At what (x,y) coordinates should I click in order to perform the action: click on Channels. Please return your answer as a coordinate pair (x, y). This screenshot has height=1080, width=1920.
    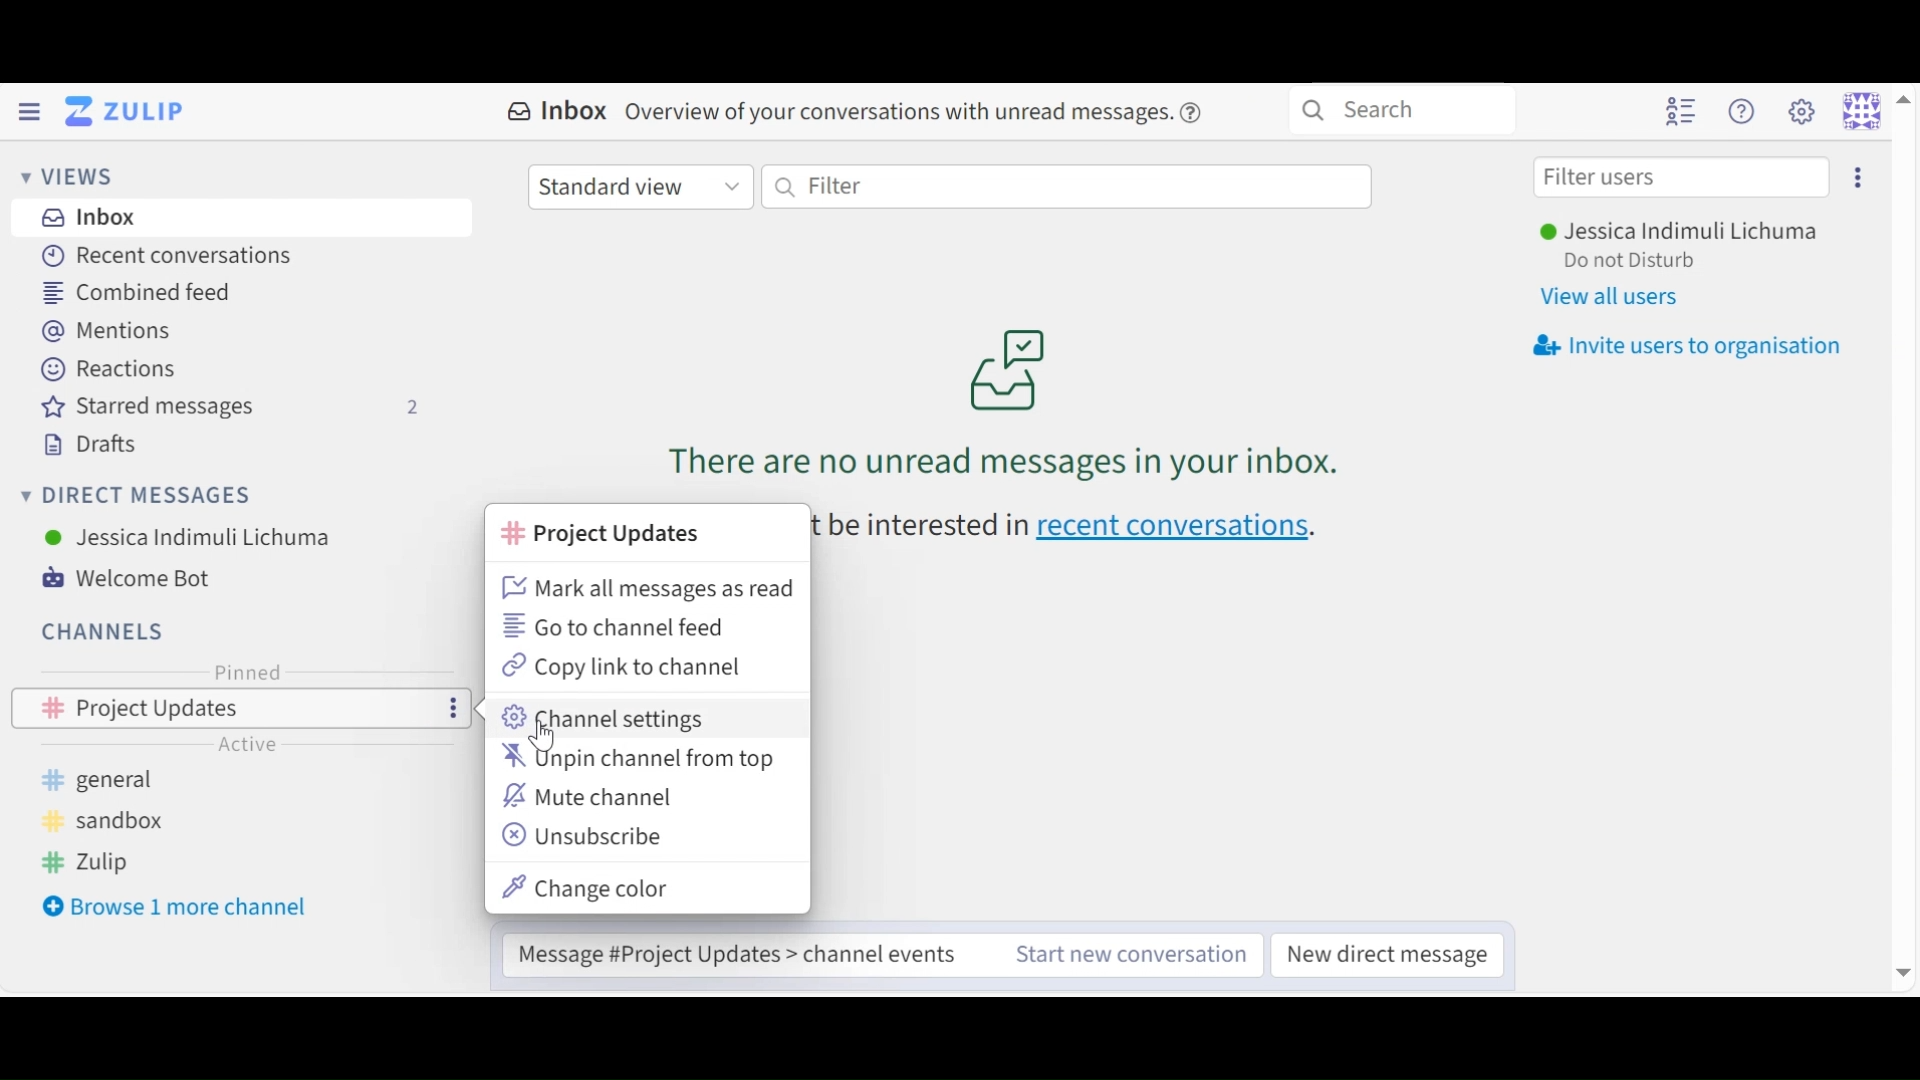
    Looking at the image, I should click on (106, 632).